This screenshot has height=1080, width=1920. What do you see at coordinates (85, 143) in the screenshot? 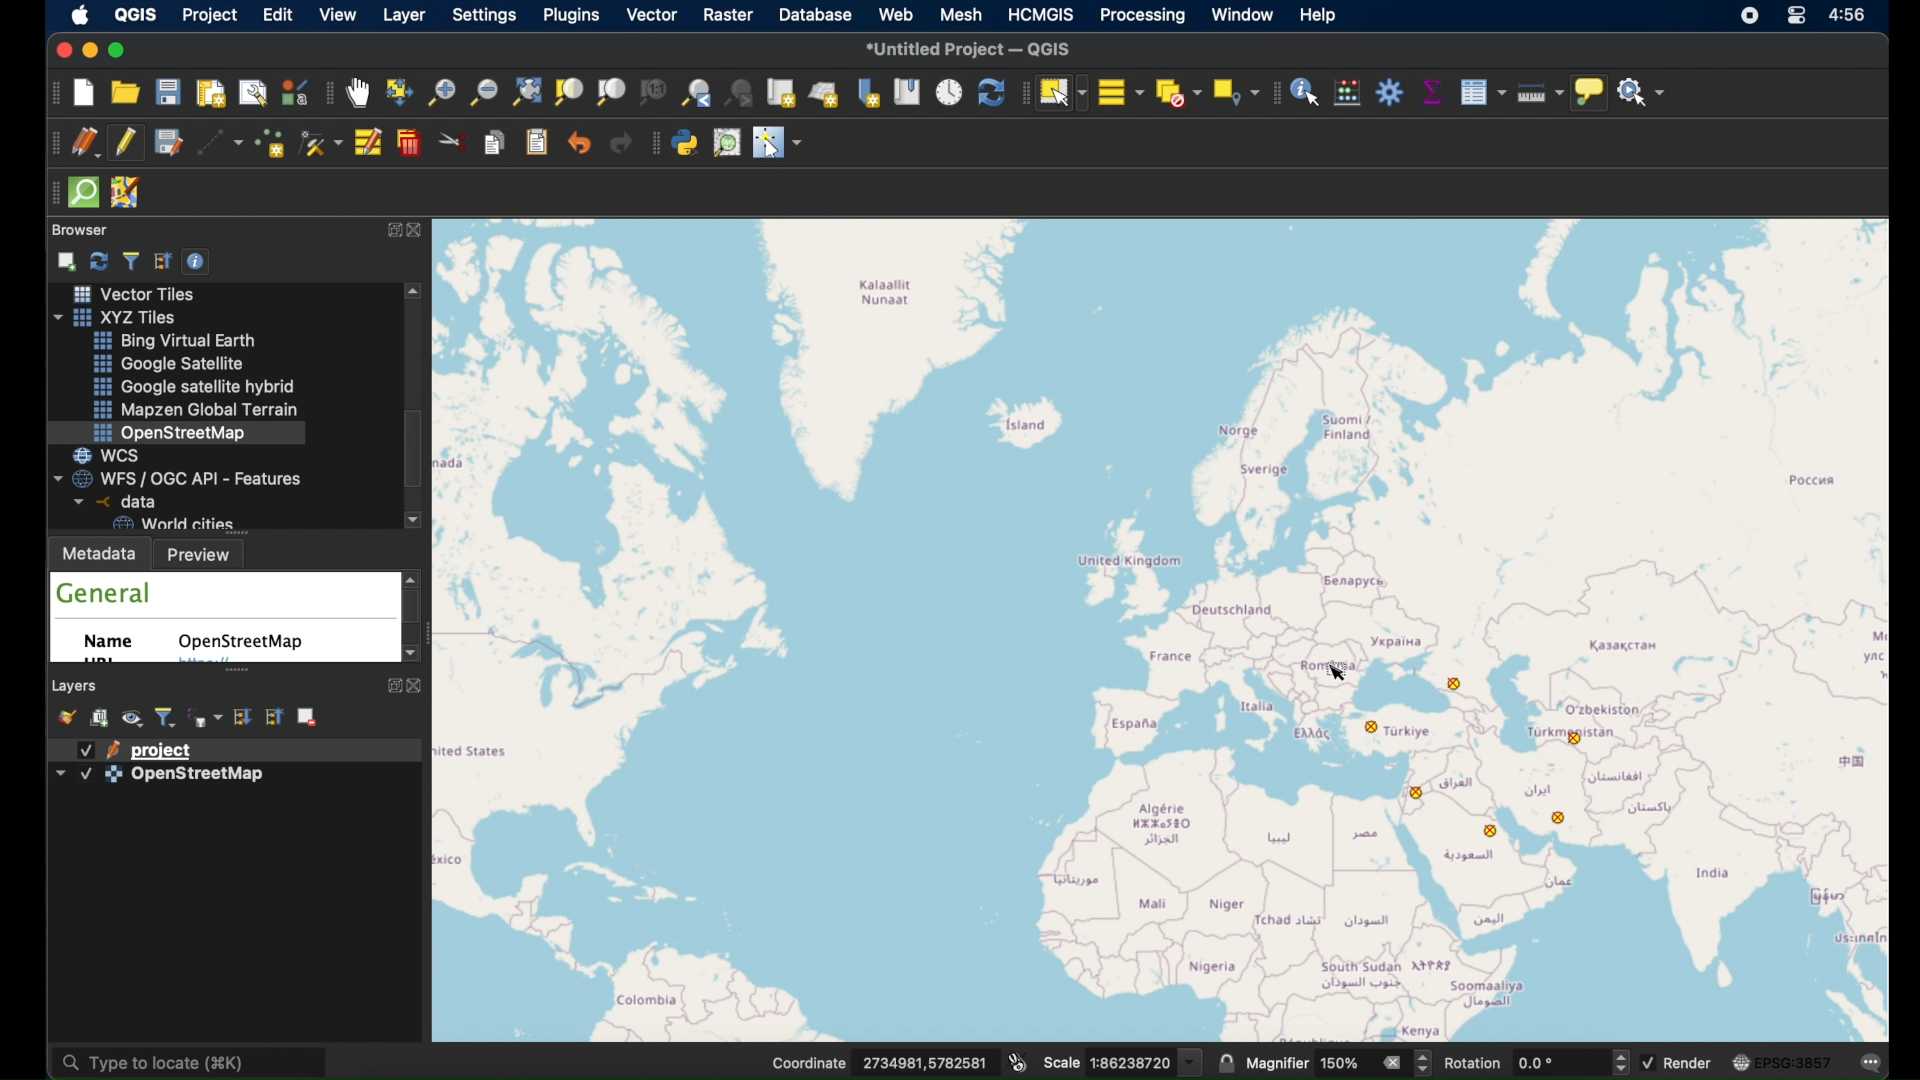
I see `current edits` at bounding box center [85, 143].